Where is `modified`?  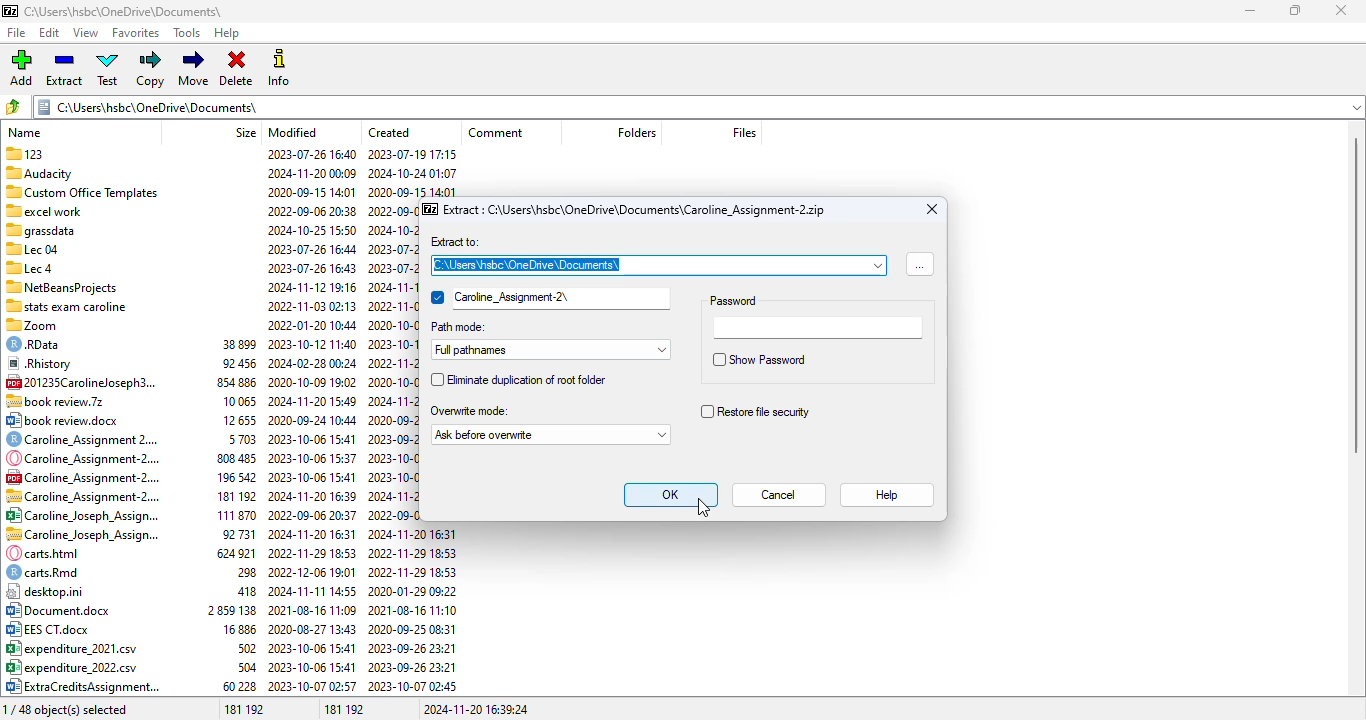
modified is located at coordinates (293, 132).